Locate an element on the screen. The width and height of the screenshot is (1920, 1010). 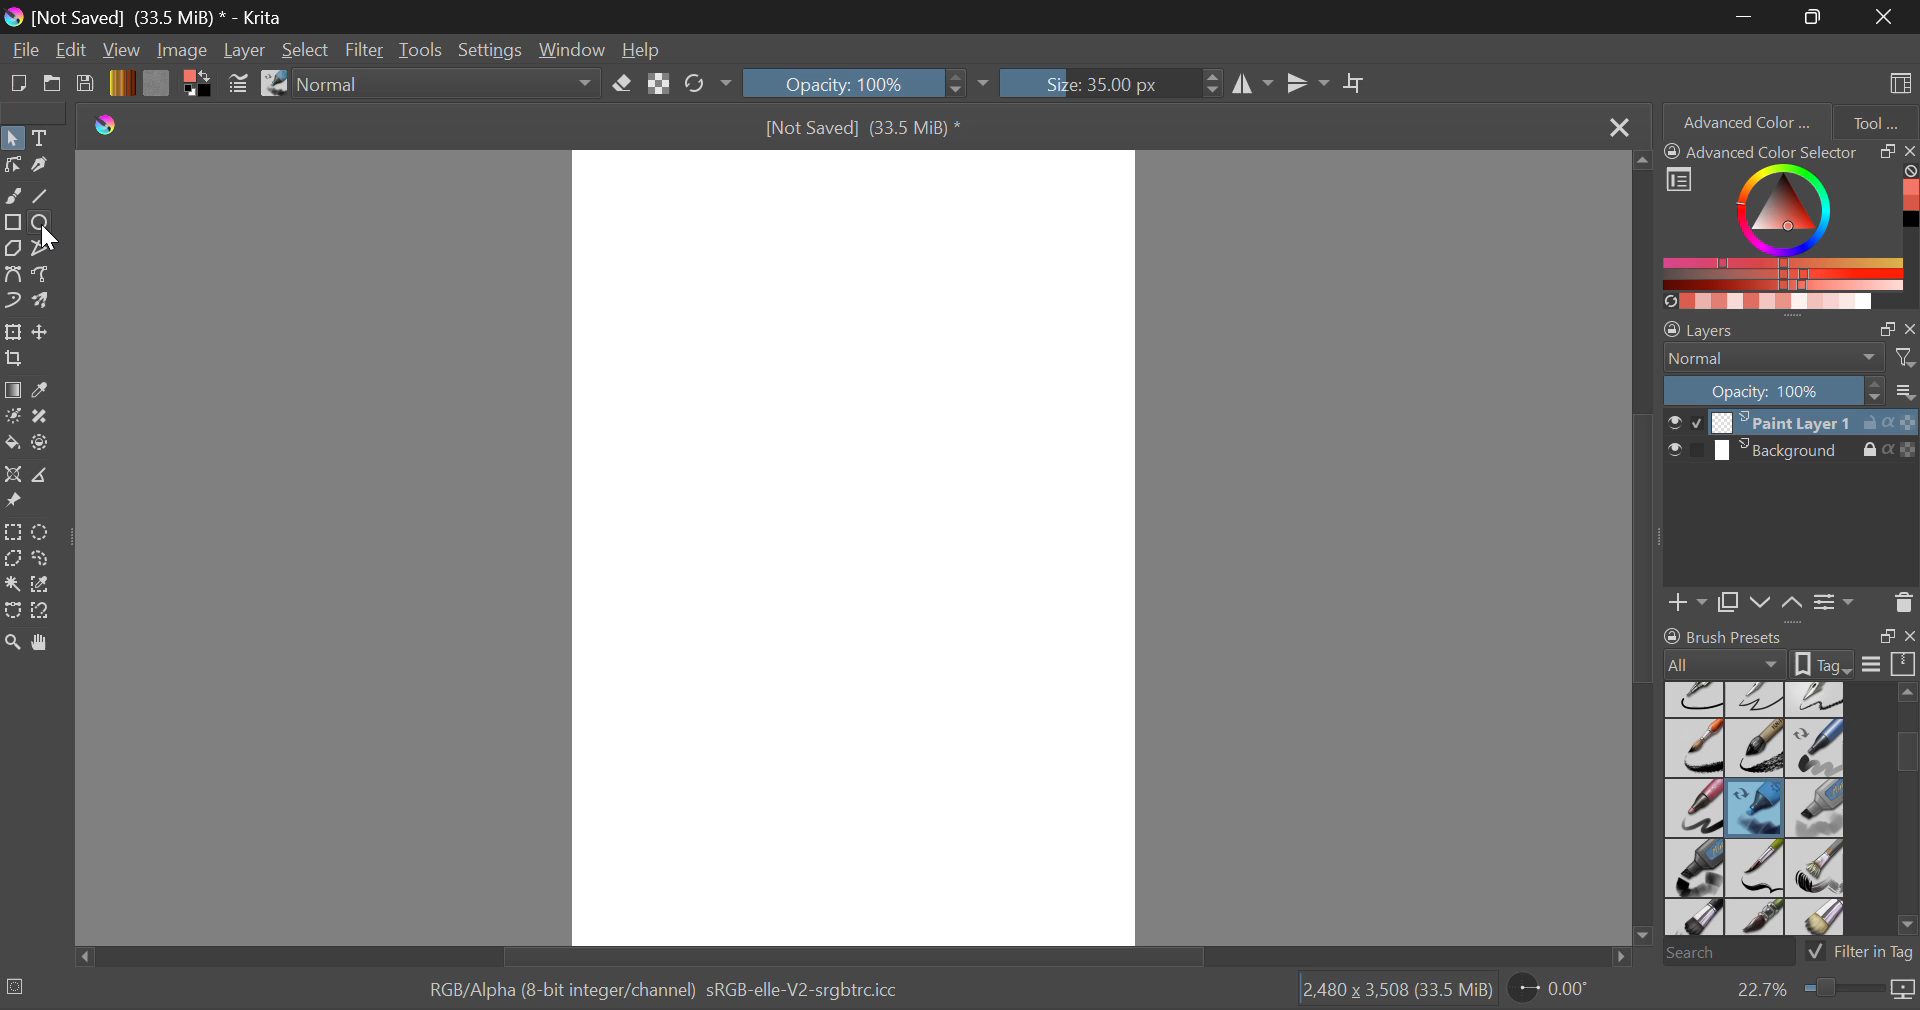
Line is located at coordinates (44, 198).